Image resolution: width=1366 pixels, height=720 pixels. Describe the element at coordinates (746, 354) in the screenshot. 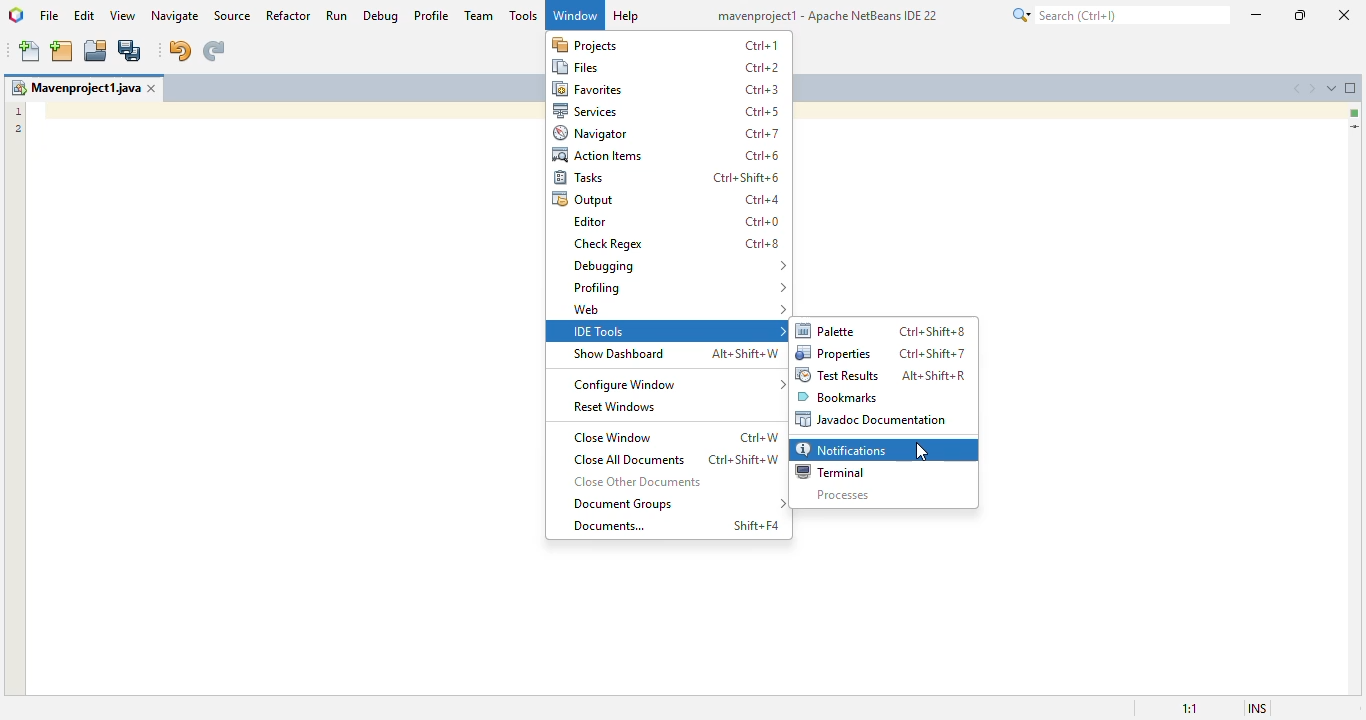

I see `shortcut for show dashboard` at that location.